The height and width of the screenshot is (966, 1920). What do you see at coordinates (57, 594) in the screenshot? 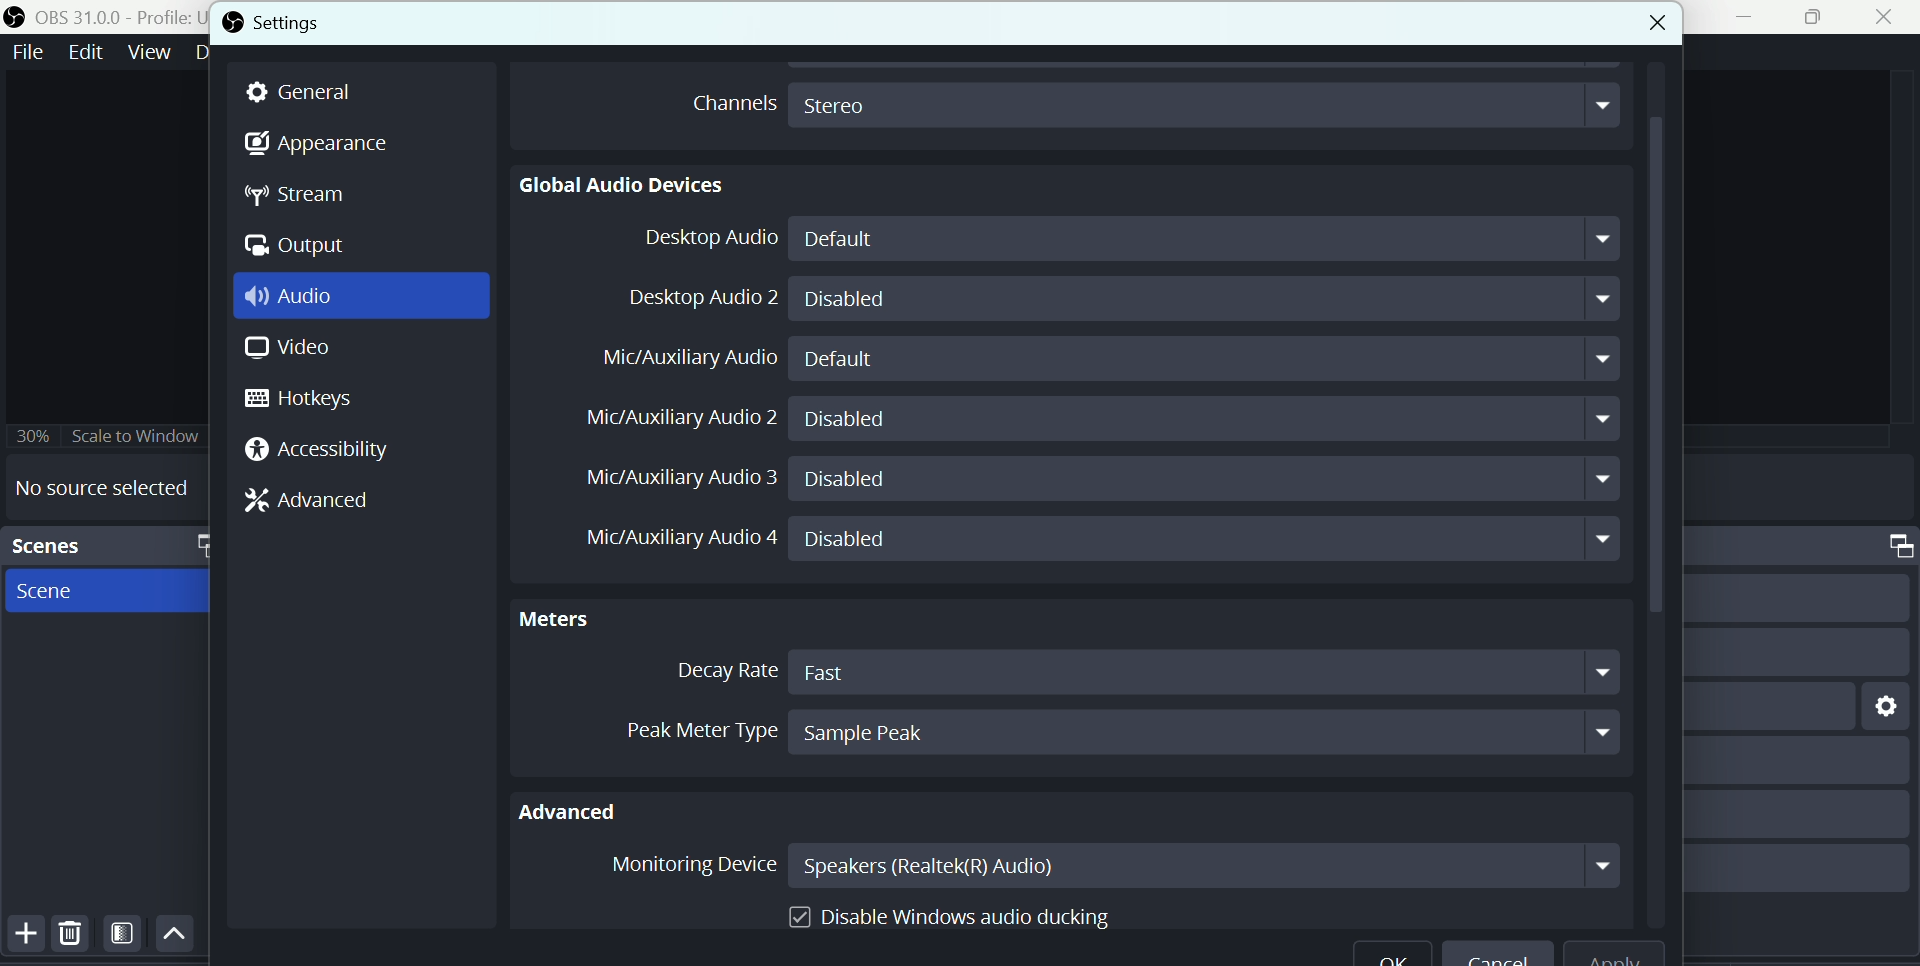
I see `Scene` at bounding box center [57, 594].